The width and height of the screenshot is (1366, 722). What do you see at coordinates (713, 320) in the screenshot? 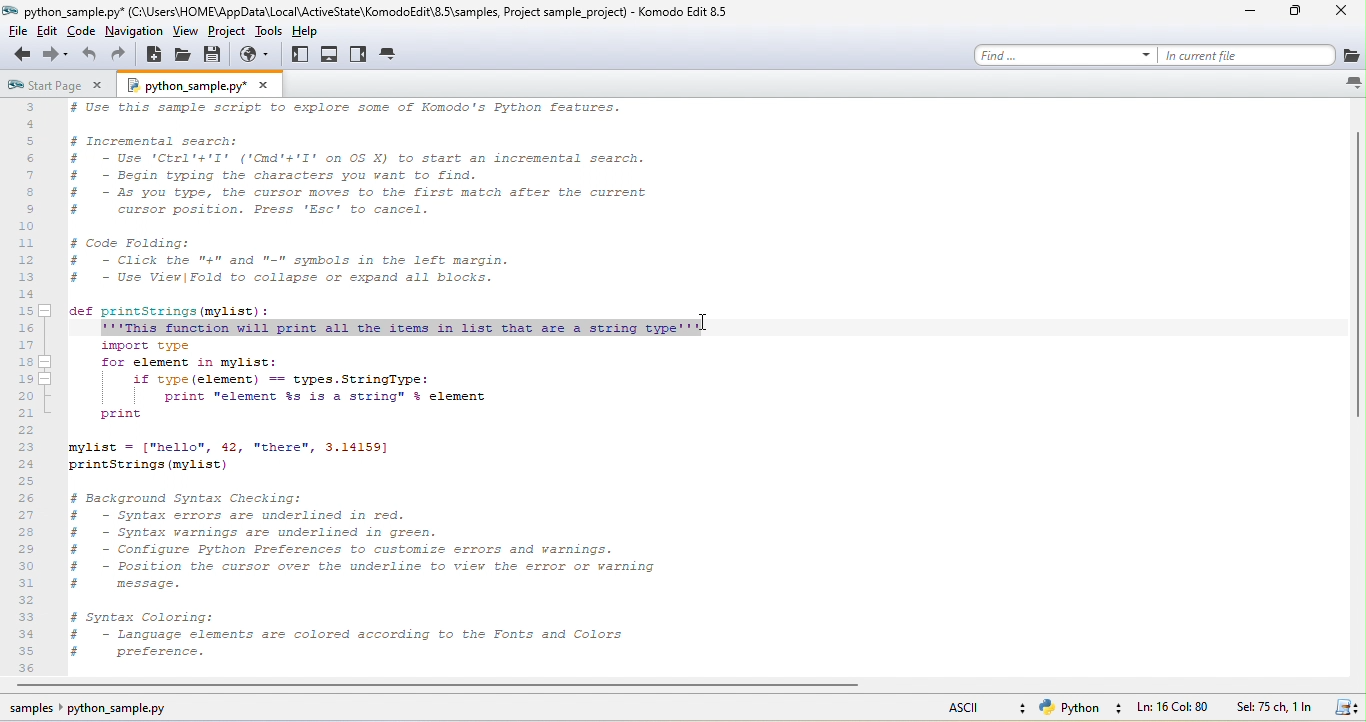
I see `cursor movement` at bounding box center [713, 320].